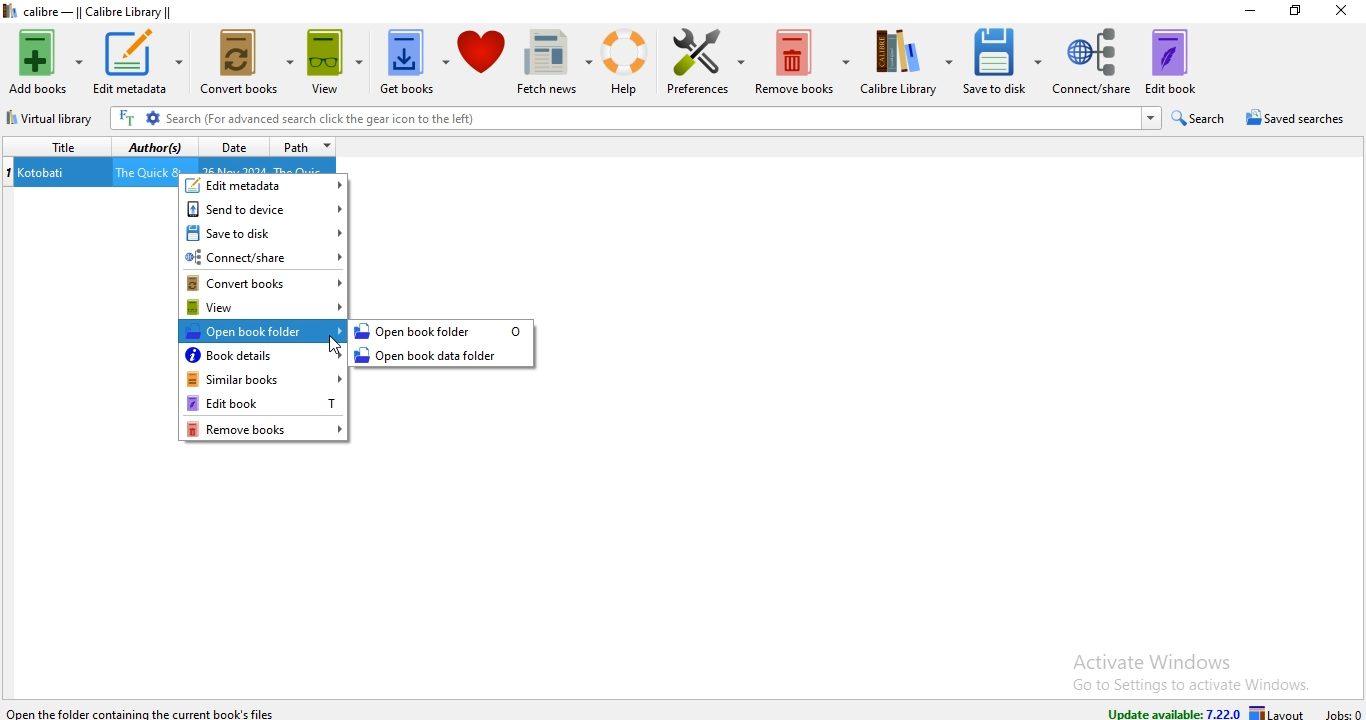  What do you see at coordinates (265, 285) in the screenshot?
I see `convert books` at bounding box center [265, 285].